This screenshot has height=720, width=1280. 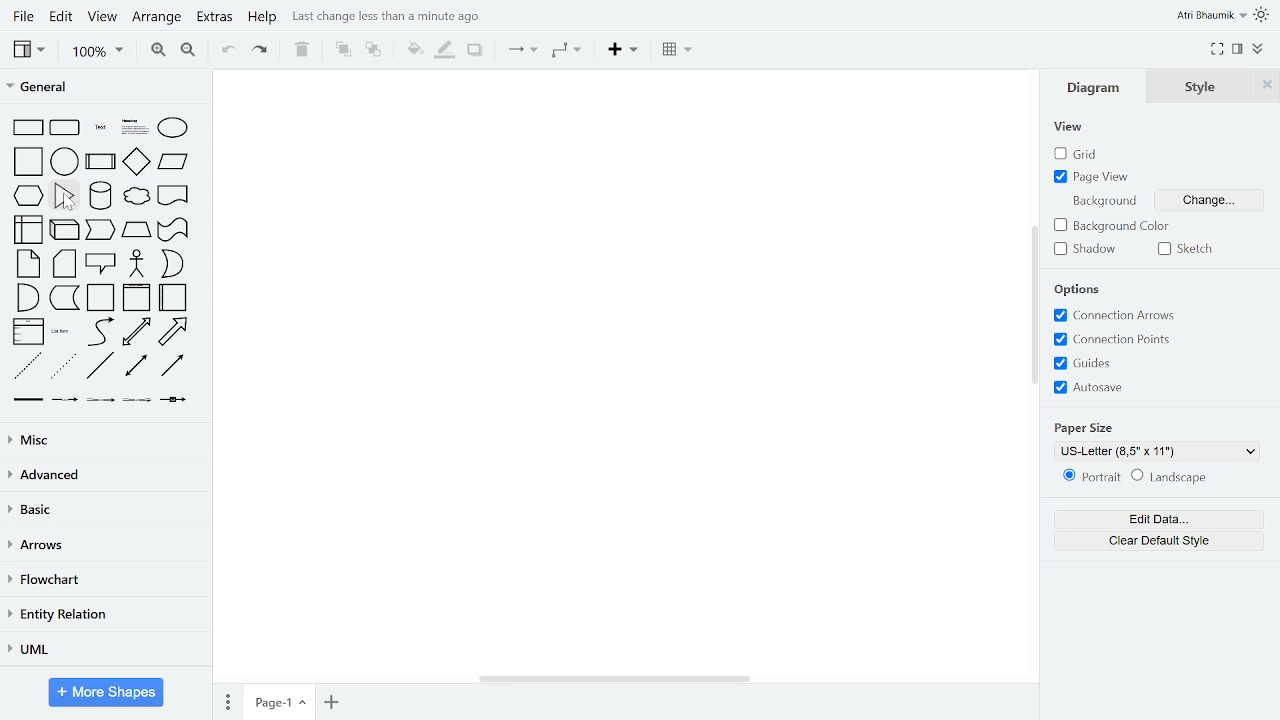 What do you see at coordinates (1192, 249) in the screenshot?
I see `sketch` at bounding box center [1192, 249].